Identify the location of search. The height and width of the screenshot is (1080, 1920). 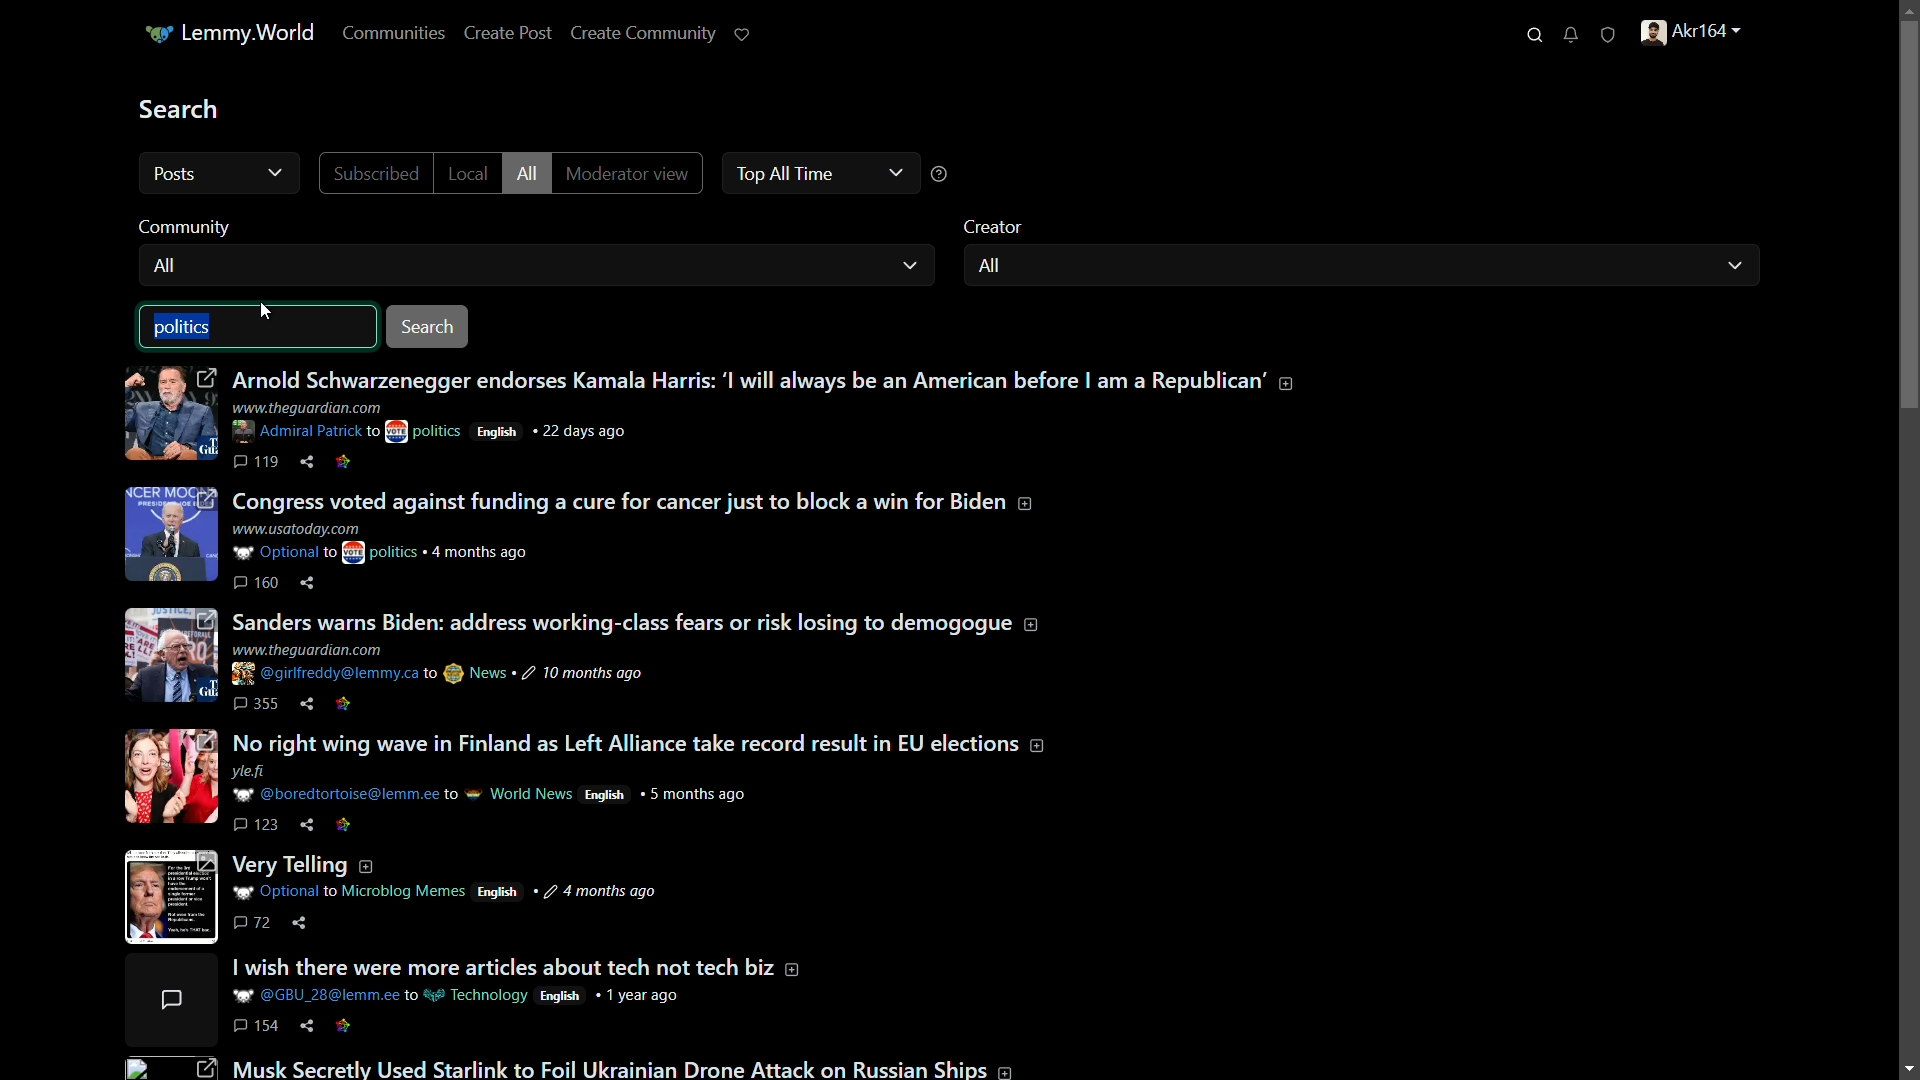
(182, 108).